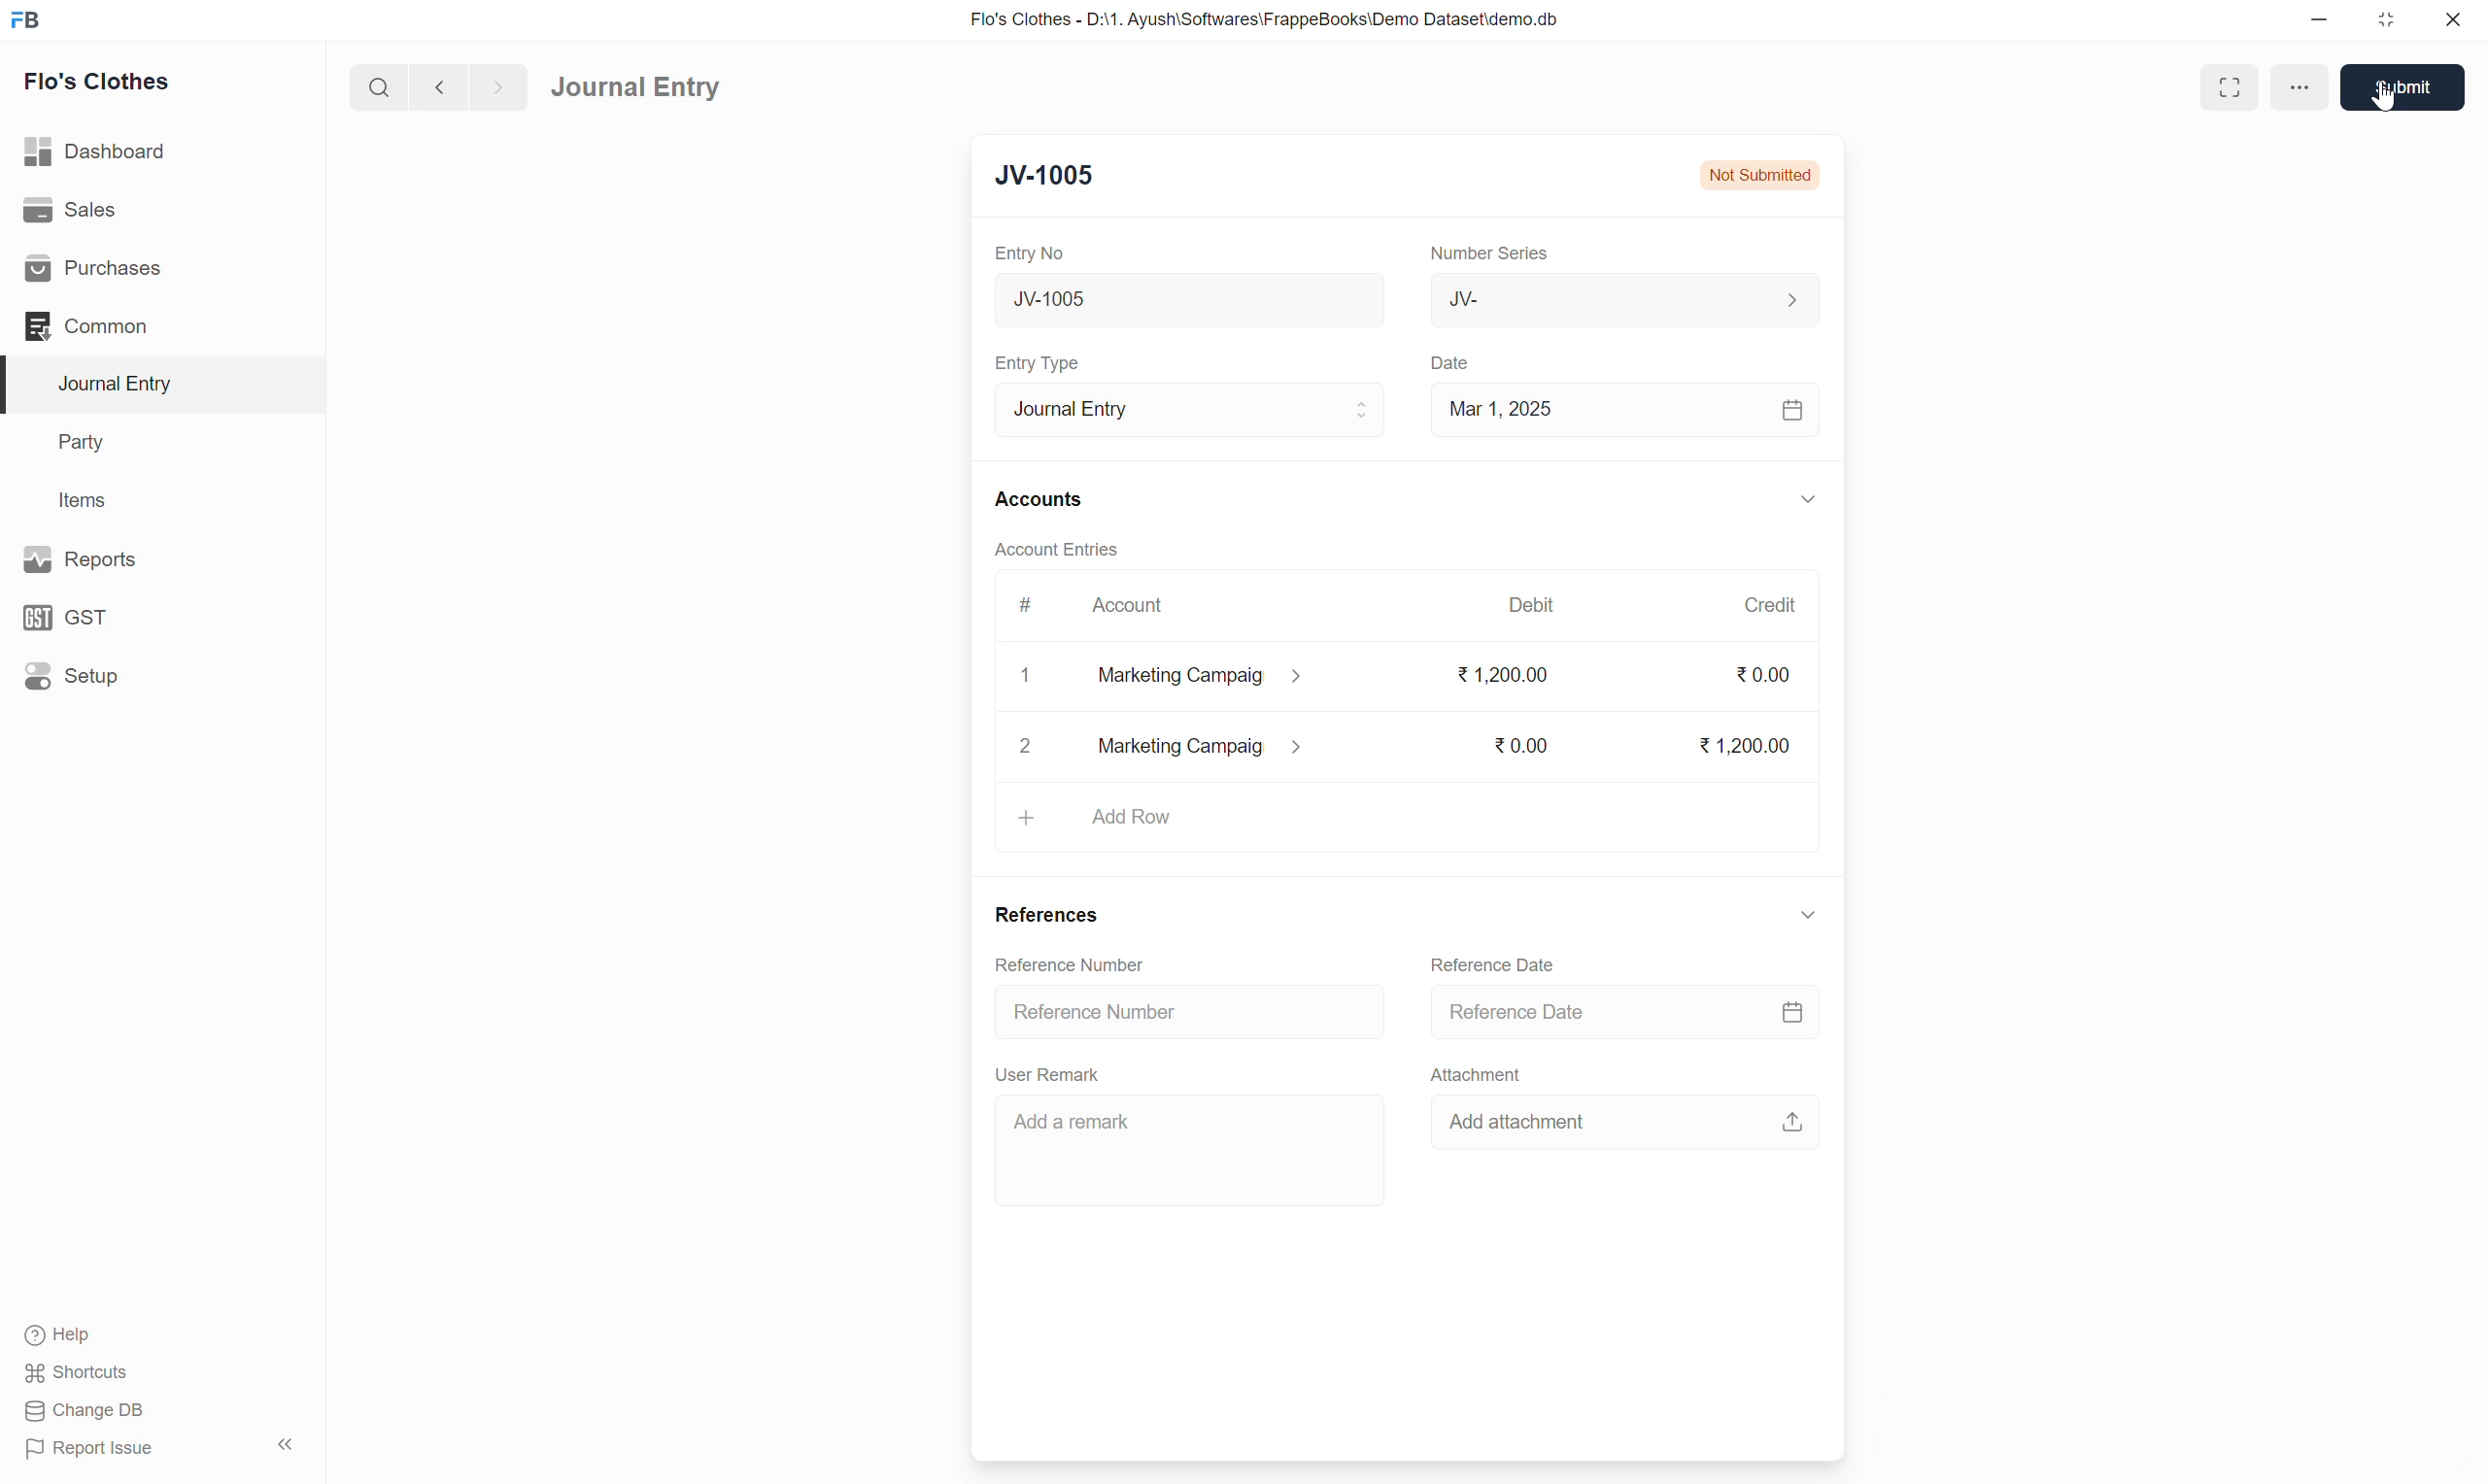 This screenshot has width=2487, height=1484. Describe the element at coordinates (1051, 1076) in the screenshot. I see `User Remark` at that location.